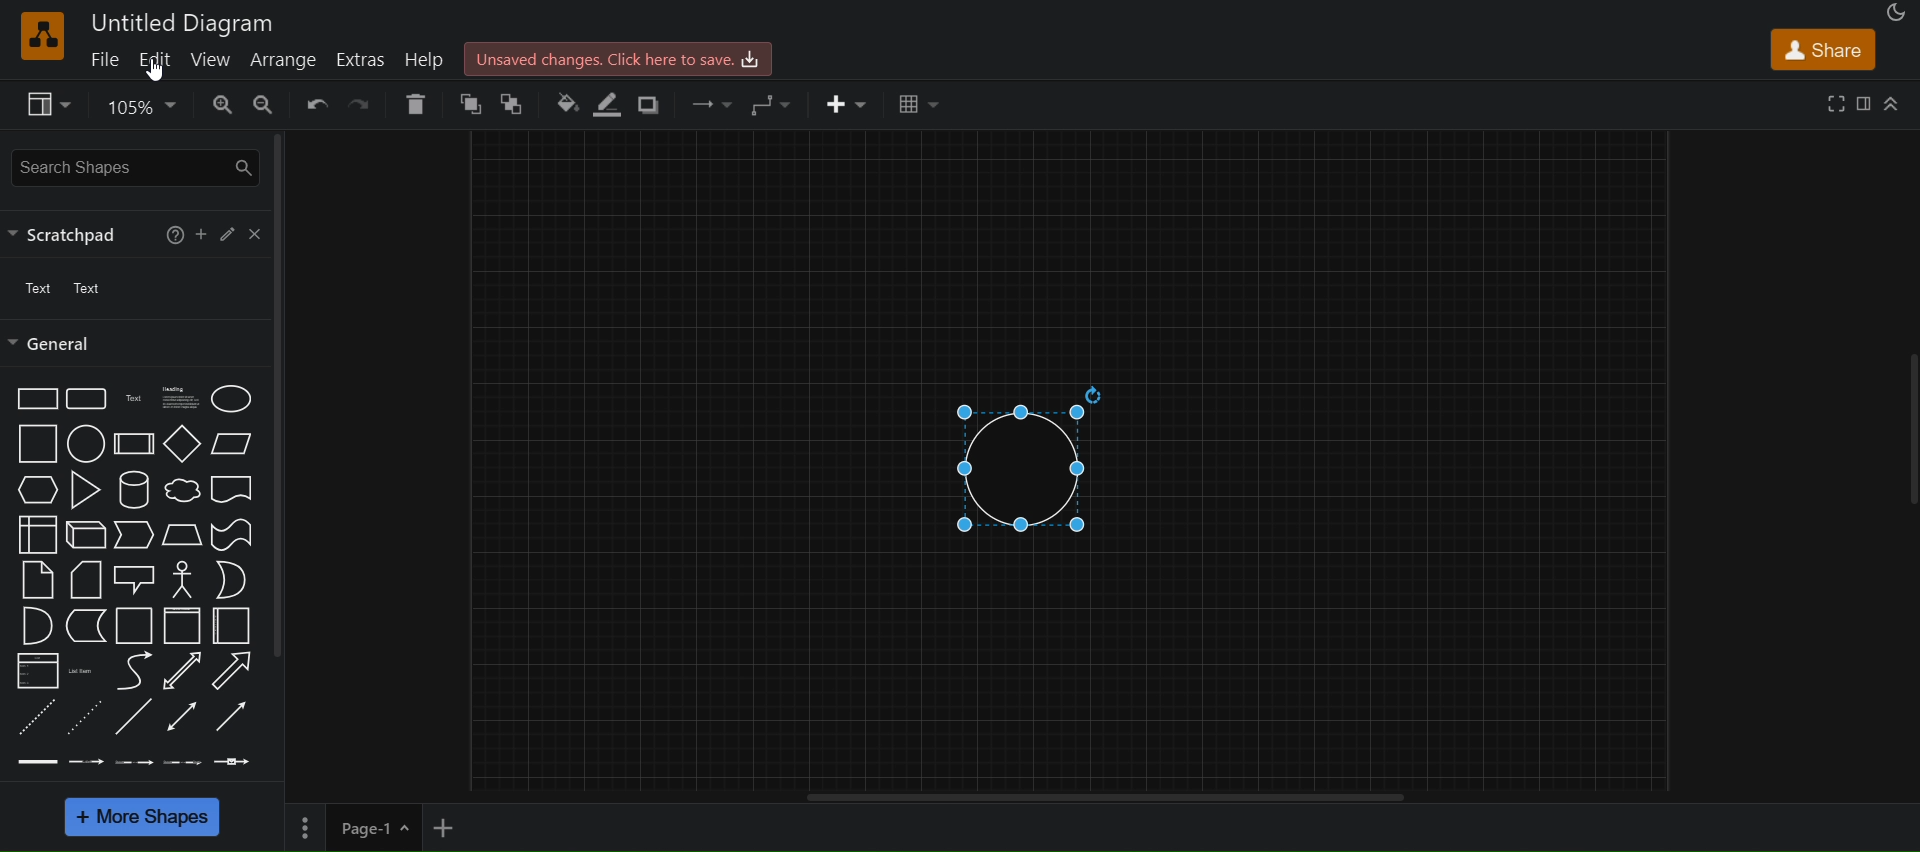 The image size is (1920, 852). What do you see at coordinates (34, 490) in the screenshot?
I see `hexagon` at bounding box center [34, 490].